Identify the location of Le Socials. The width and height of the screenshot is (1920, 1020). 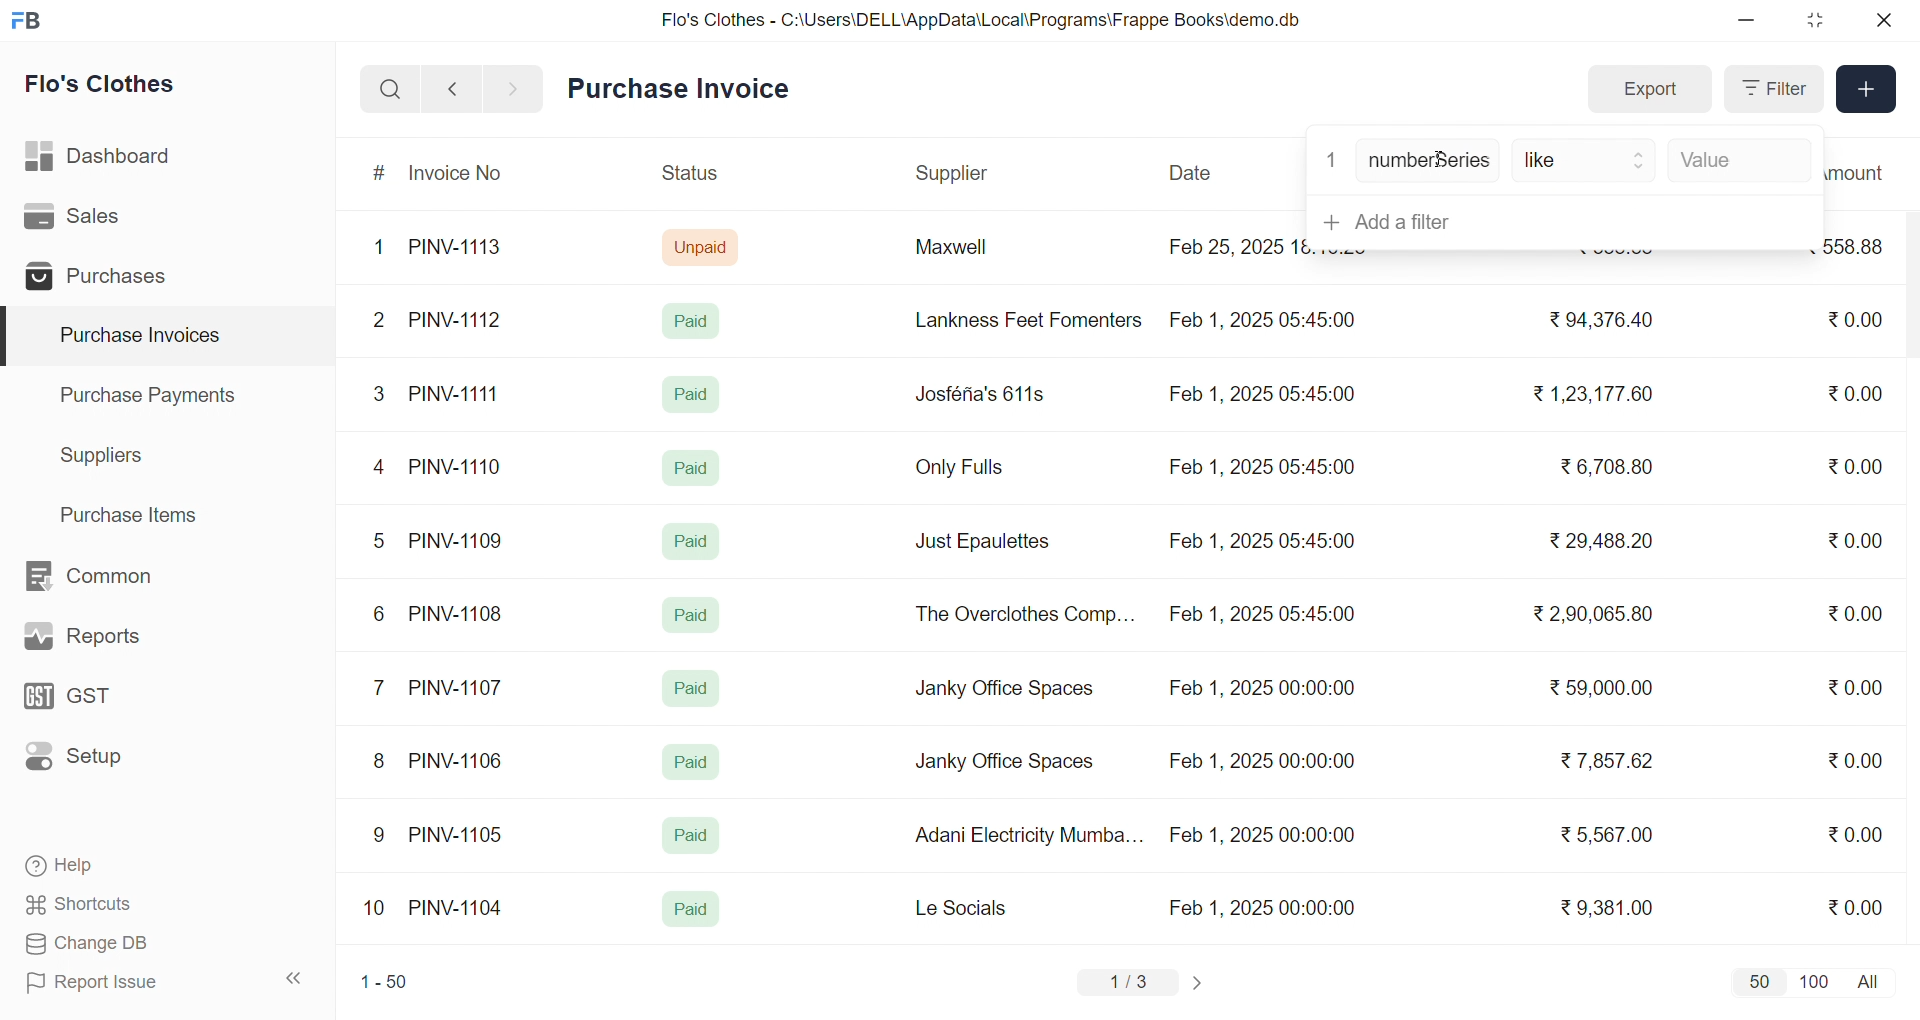
(978, 907).